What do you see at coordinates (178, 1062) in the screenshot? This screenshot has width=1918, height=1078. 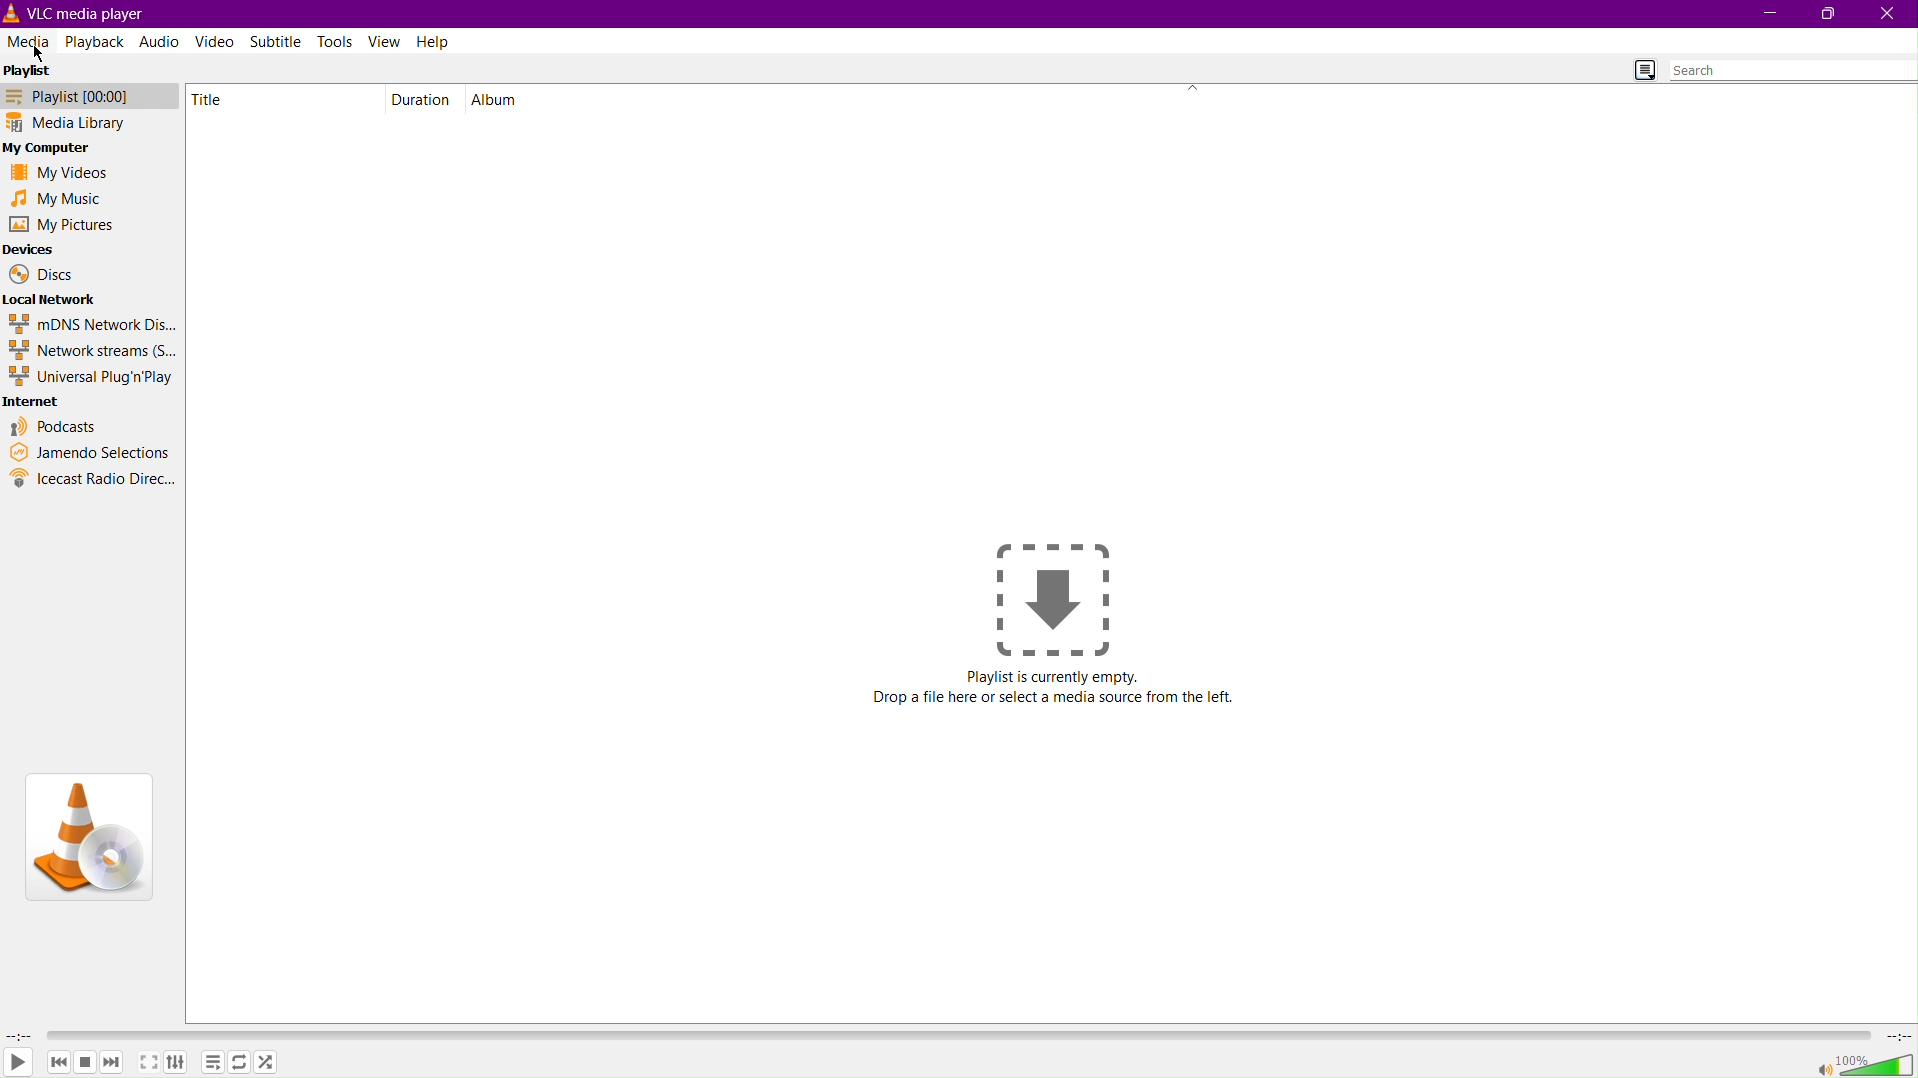 I see `Extended settings` at bounding box center [178, 1062].